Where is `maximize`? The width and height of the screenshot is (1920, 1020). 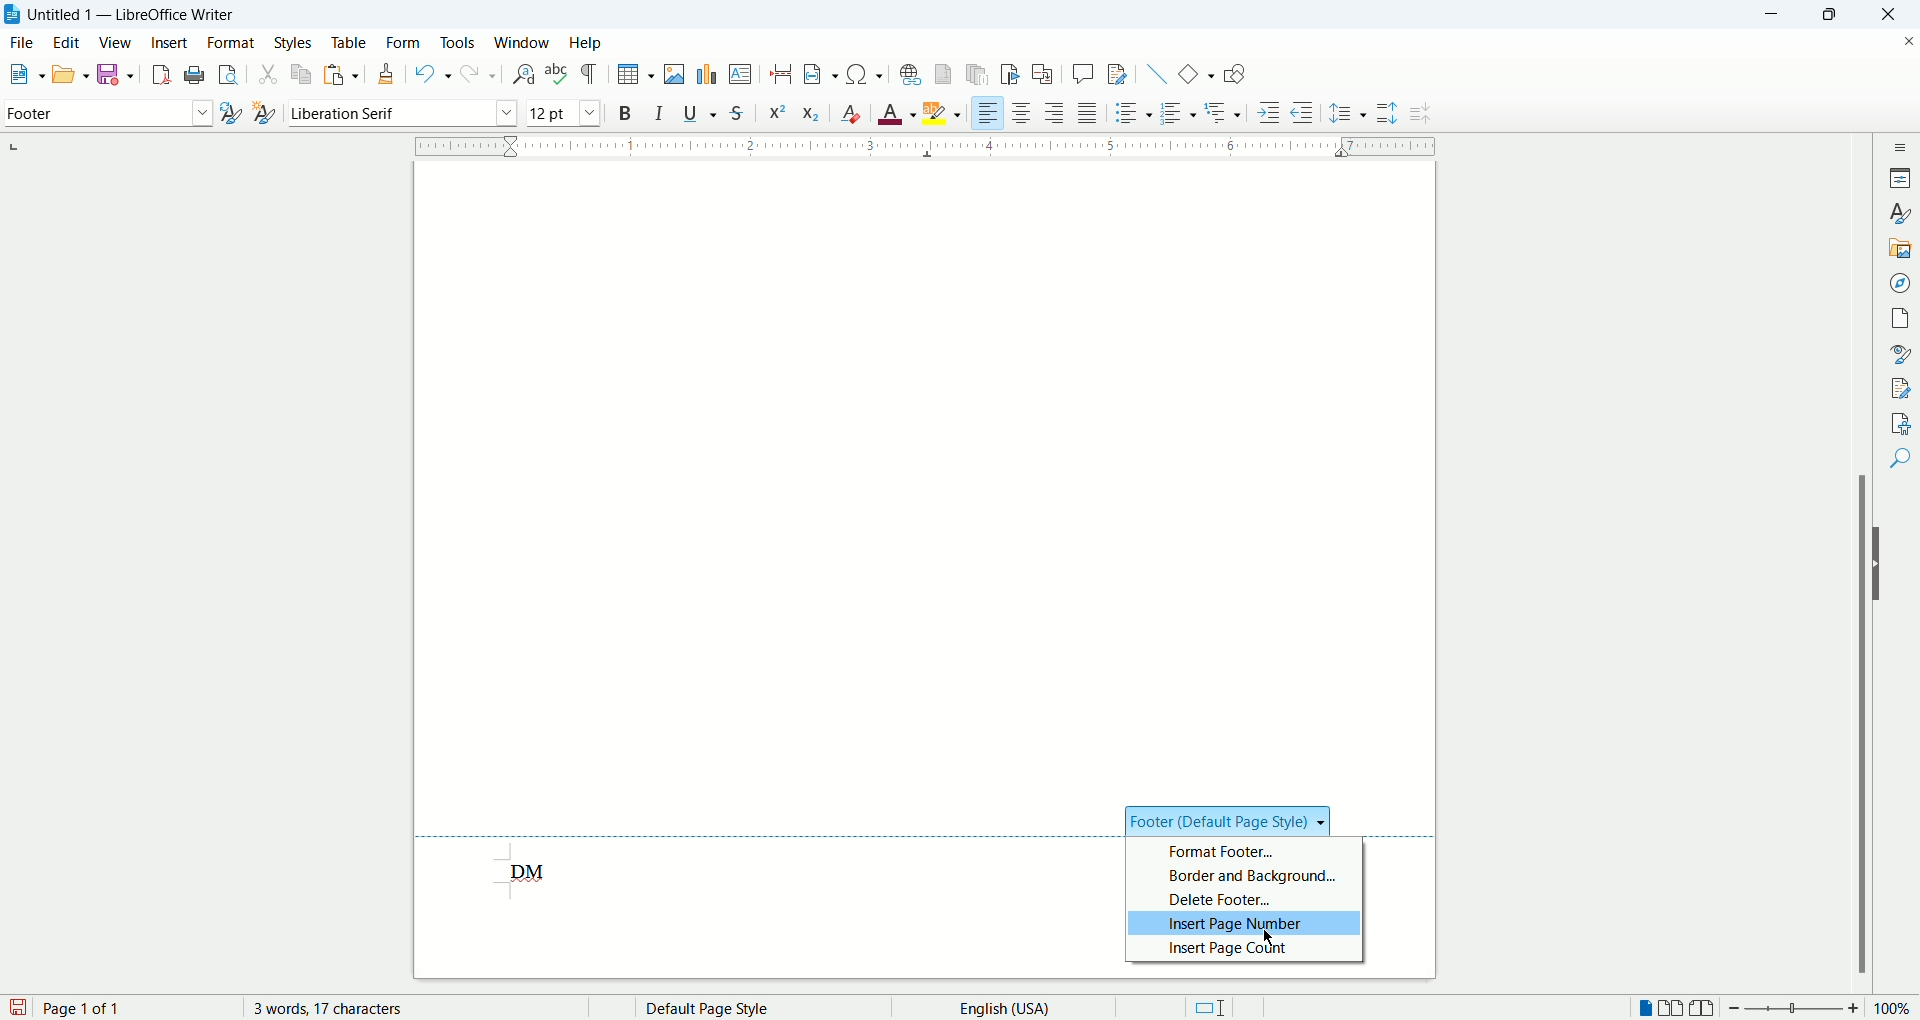 maximize is located at coordinates (1838, 16).